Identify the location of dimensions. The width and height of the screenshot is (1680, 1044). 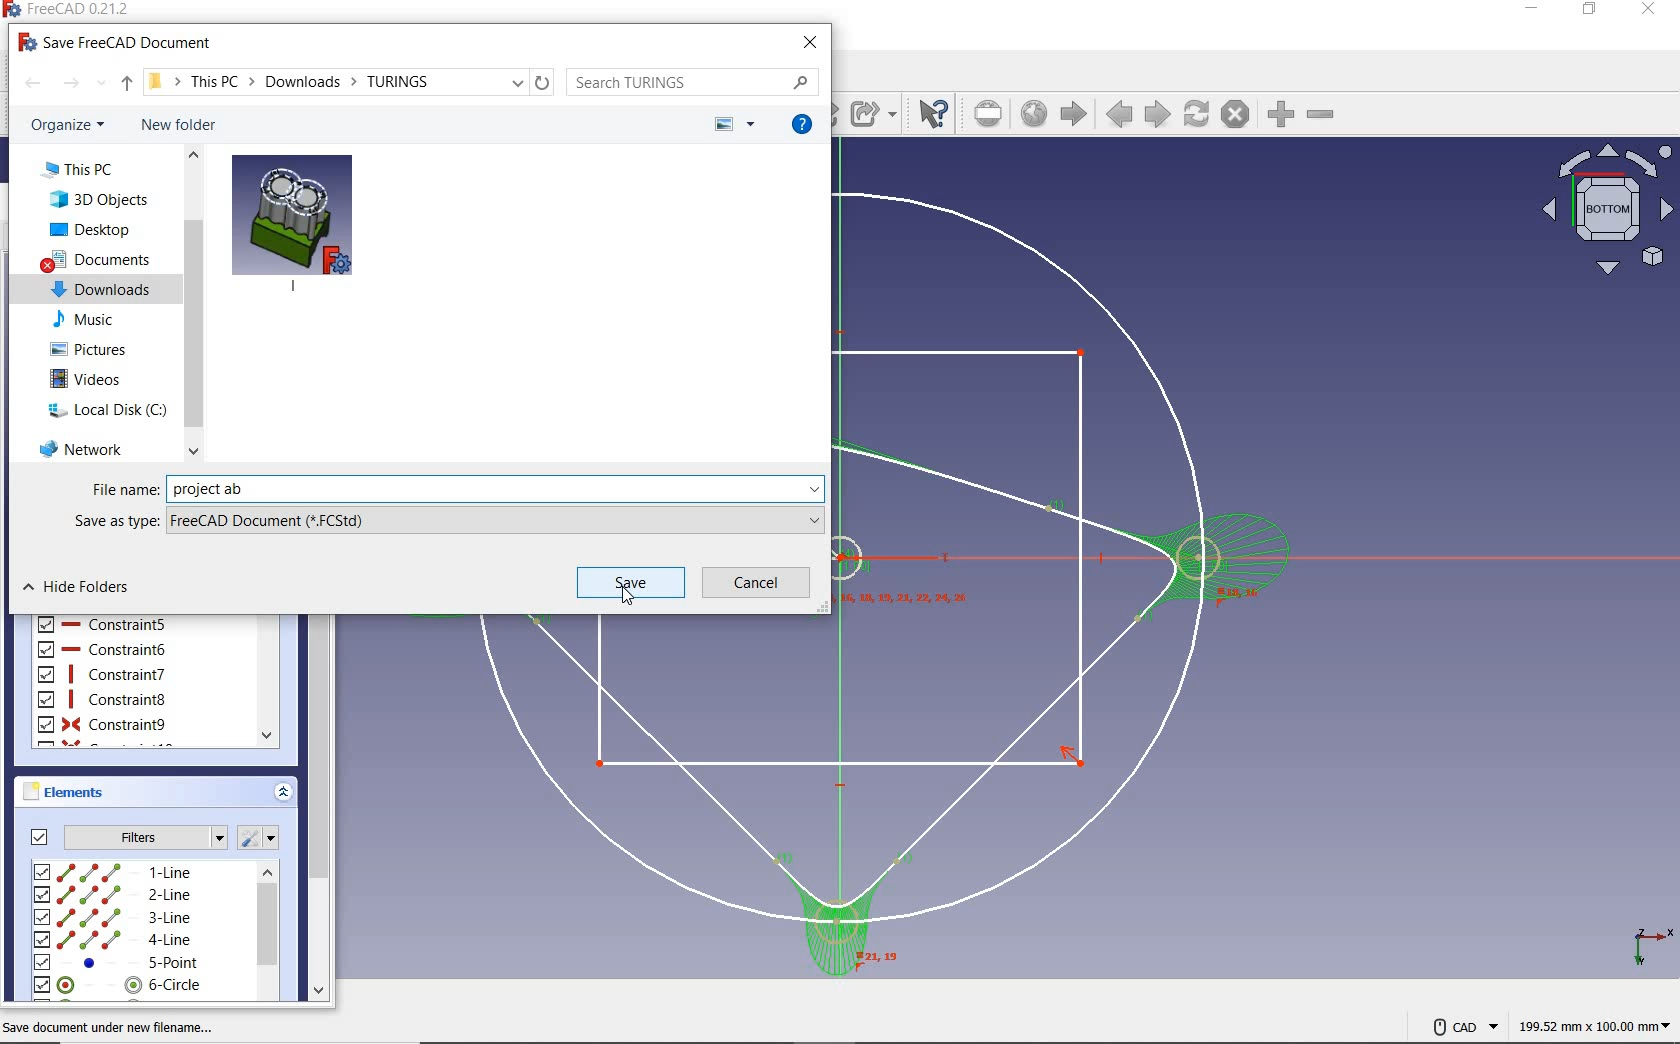
(1592, 1028).